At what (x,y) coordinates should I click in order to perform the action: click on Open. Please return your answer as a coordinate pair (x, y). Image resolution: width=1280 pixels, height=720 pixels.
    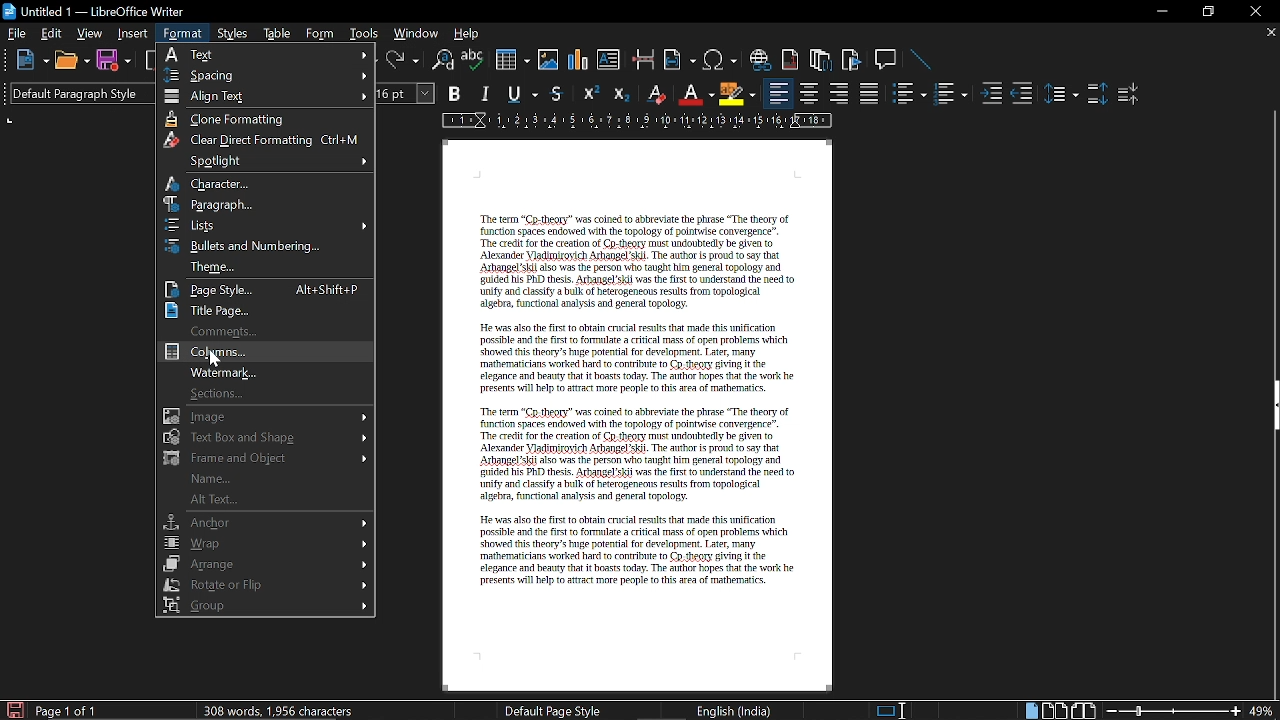
    Looking at the image, I should click on (72, 62).